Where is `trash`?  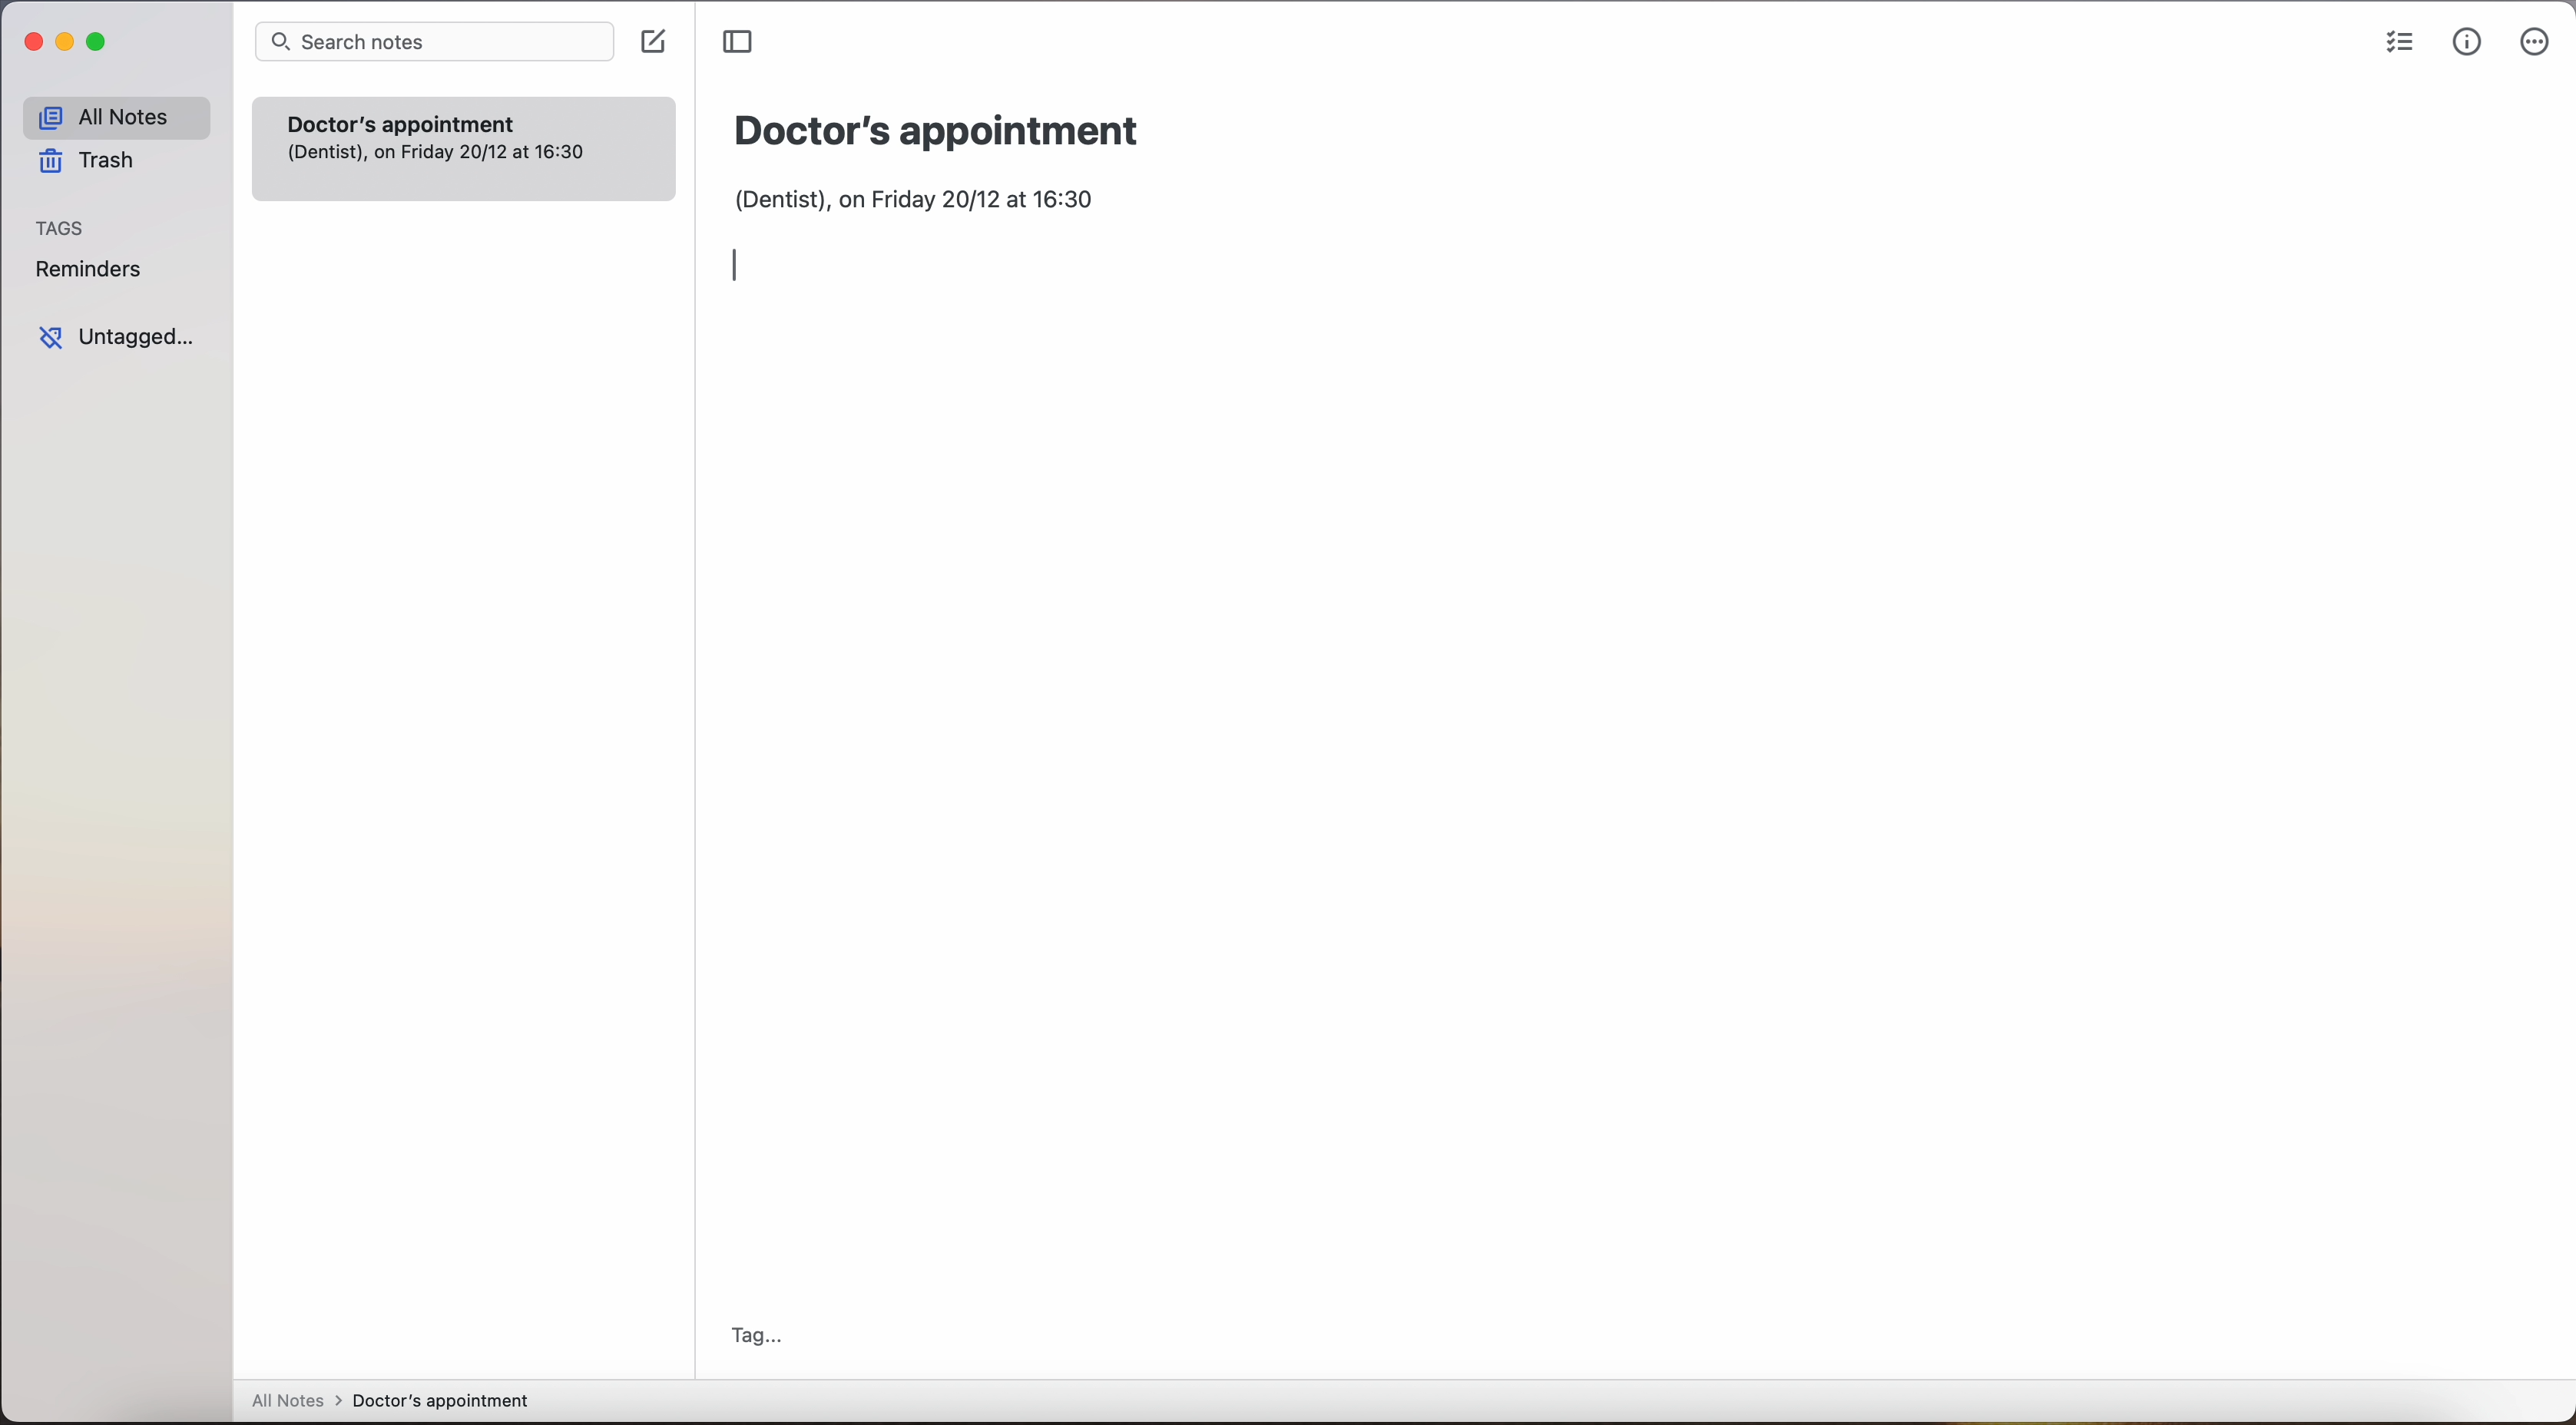
trash is located at coordinates (90, 162).